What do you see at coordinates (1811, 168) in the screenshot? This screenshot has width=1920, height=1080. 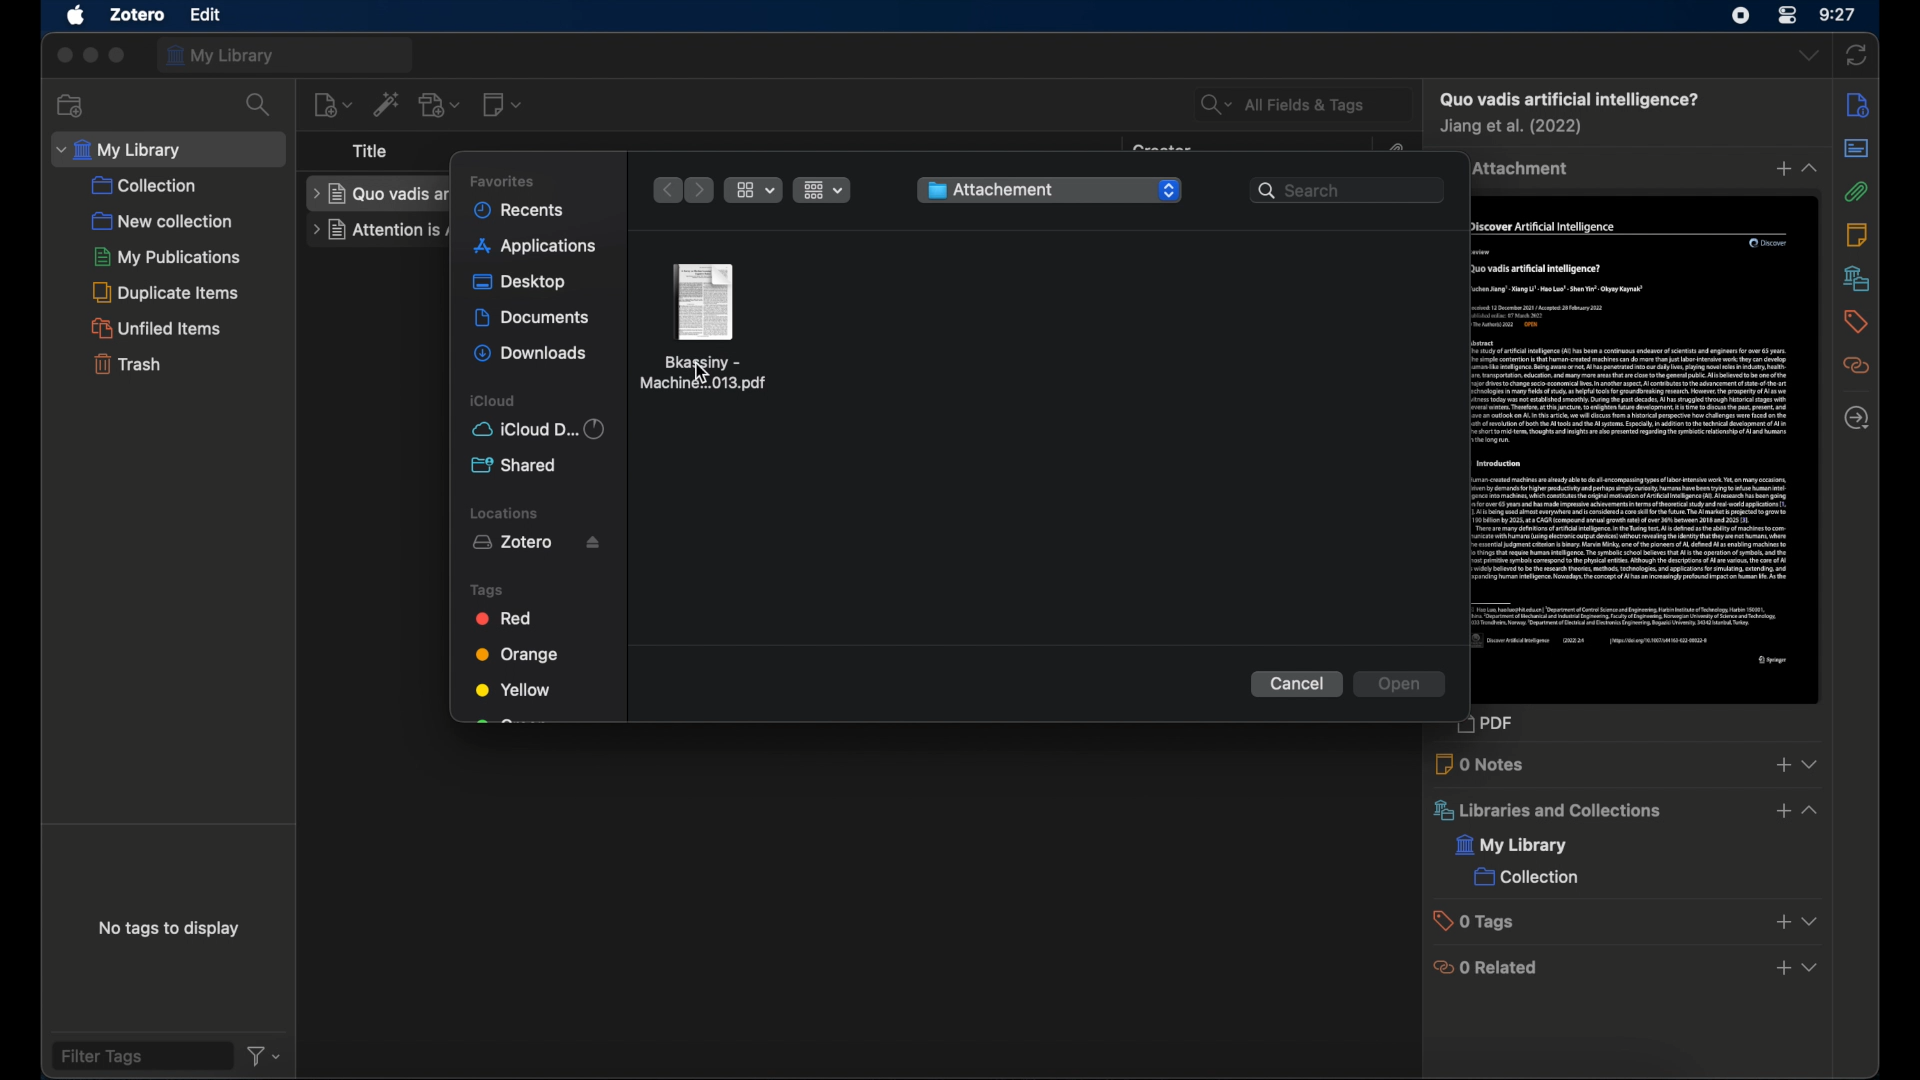 I see `dropdown menu` at bounding box center [1811, 168].